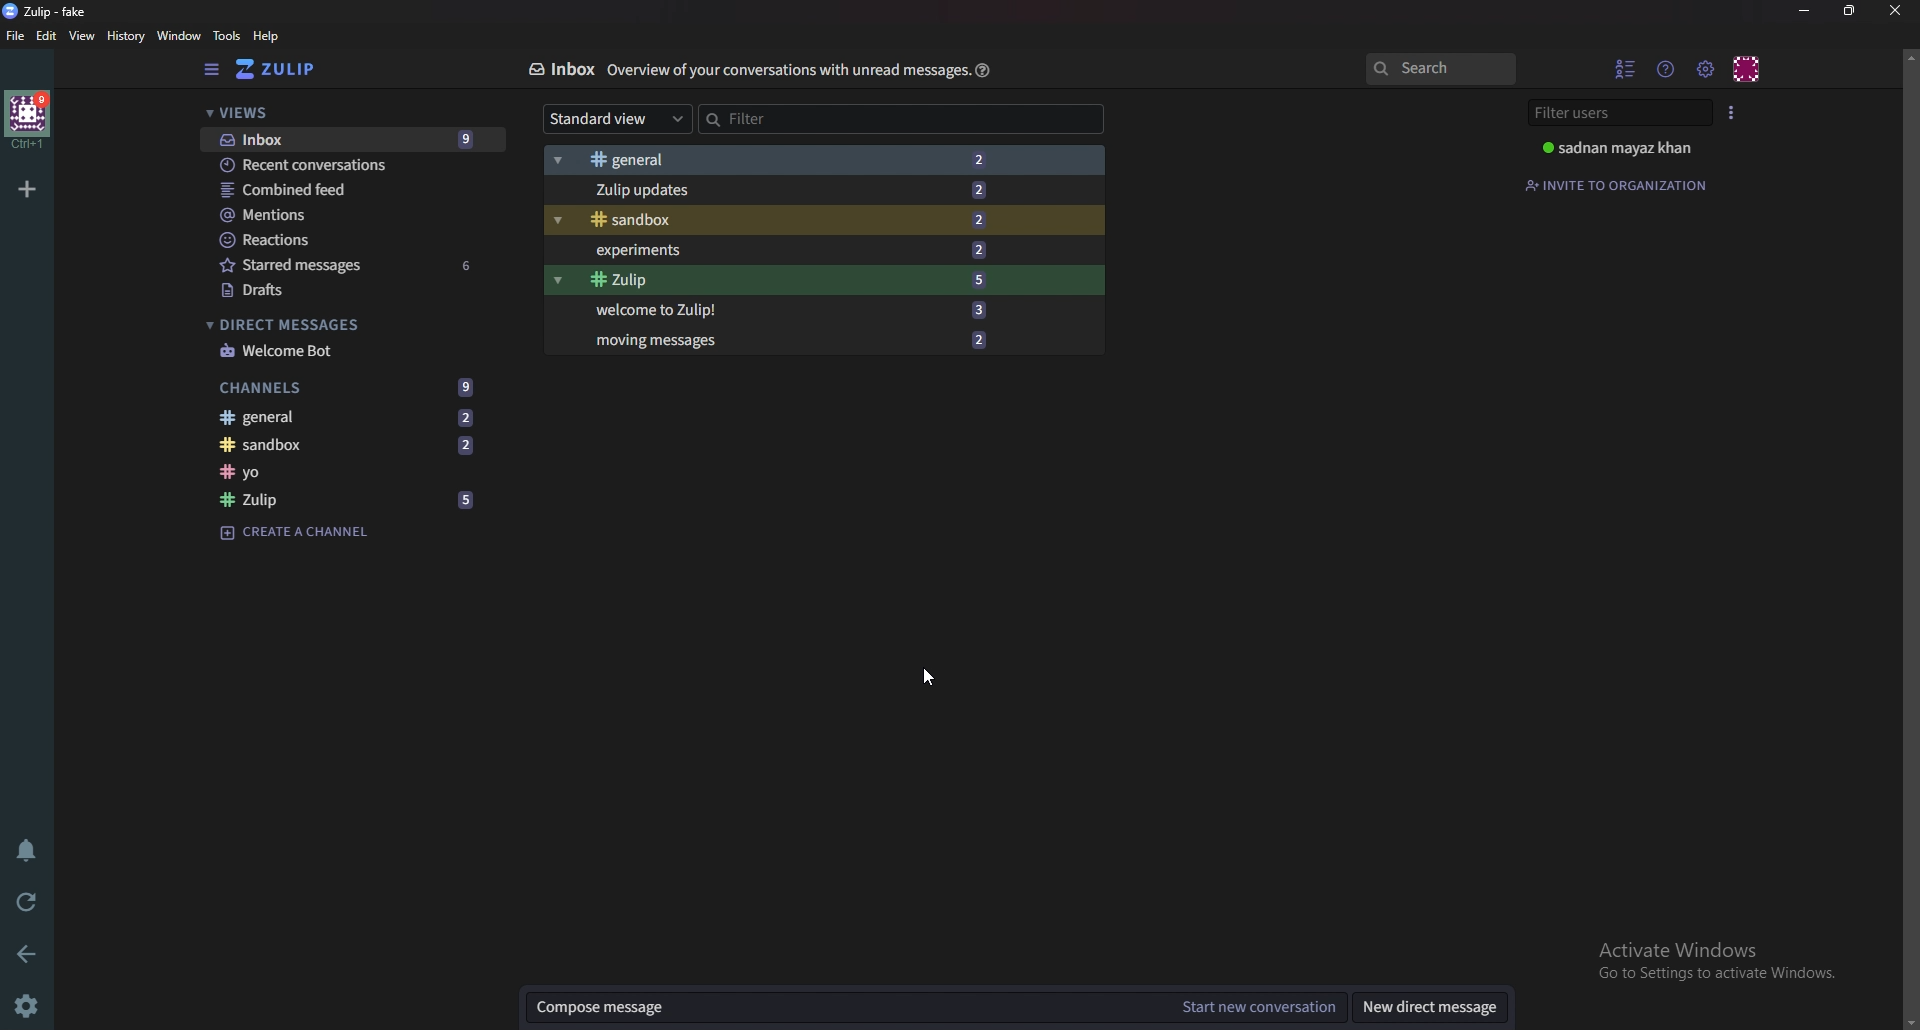 The height and width of the screenshot is (1030, 1920). Describe the element at coordinates (333, 242) in the screenshot. I see `Reactions` at that location.